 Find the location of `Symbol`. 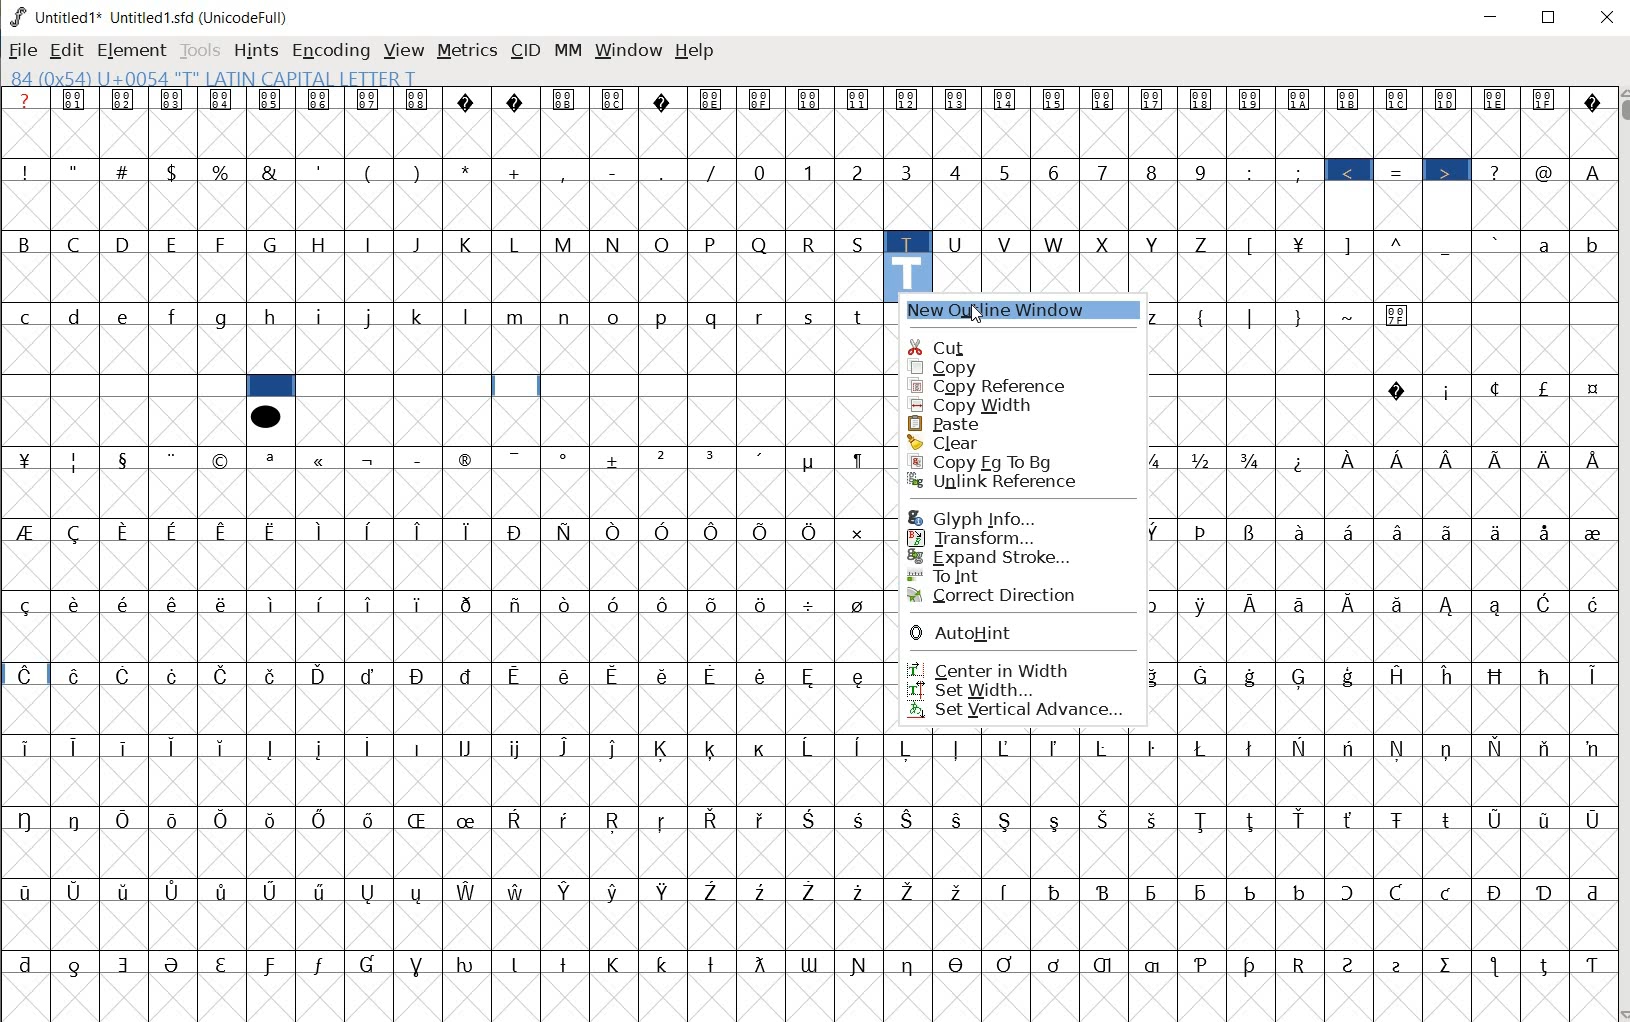

Symbol is located at coordinates (1055, 748).